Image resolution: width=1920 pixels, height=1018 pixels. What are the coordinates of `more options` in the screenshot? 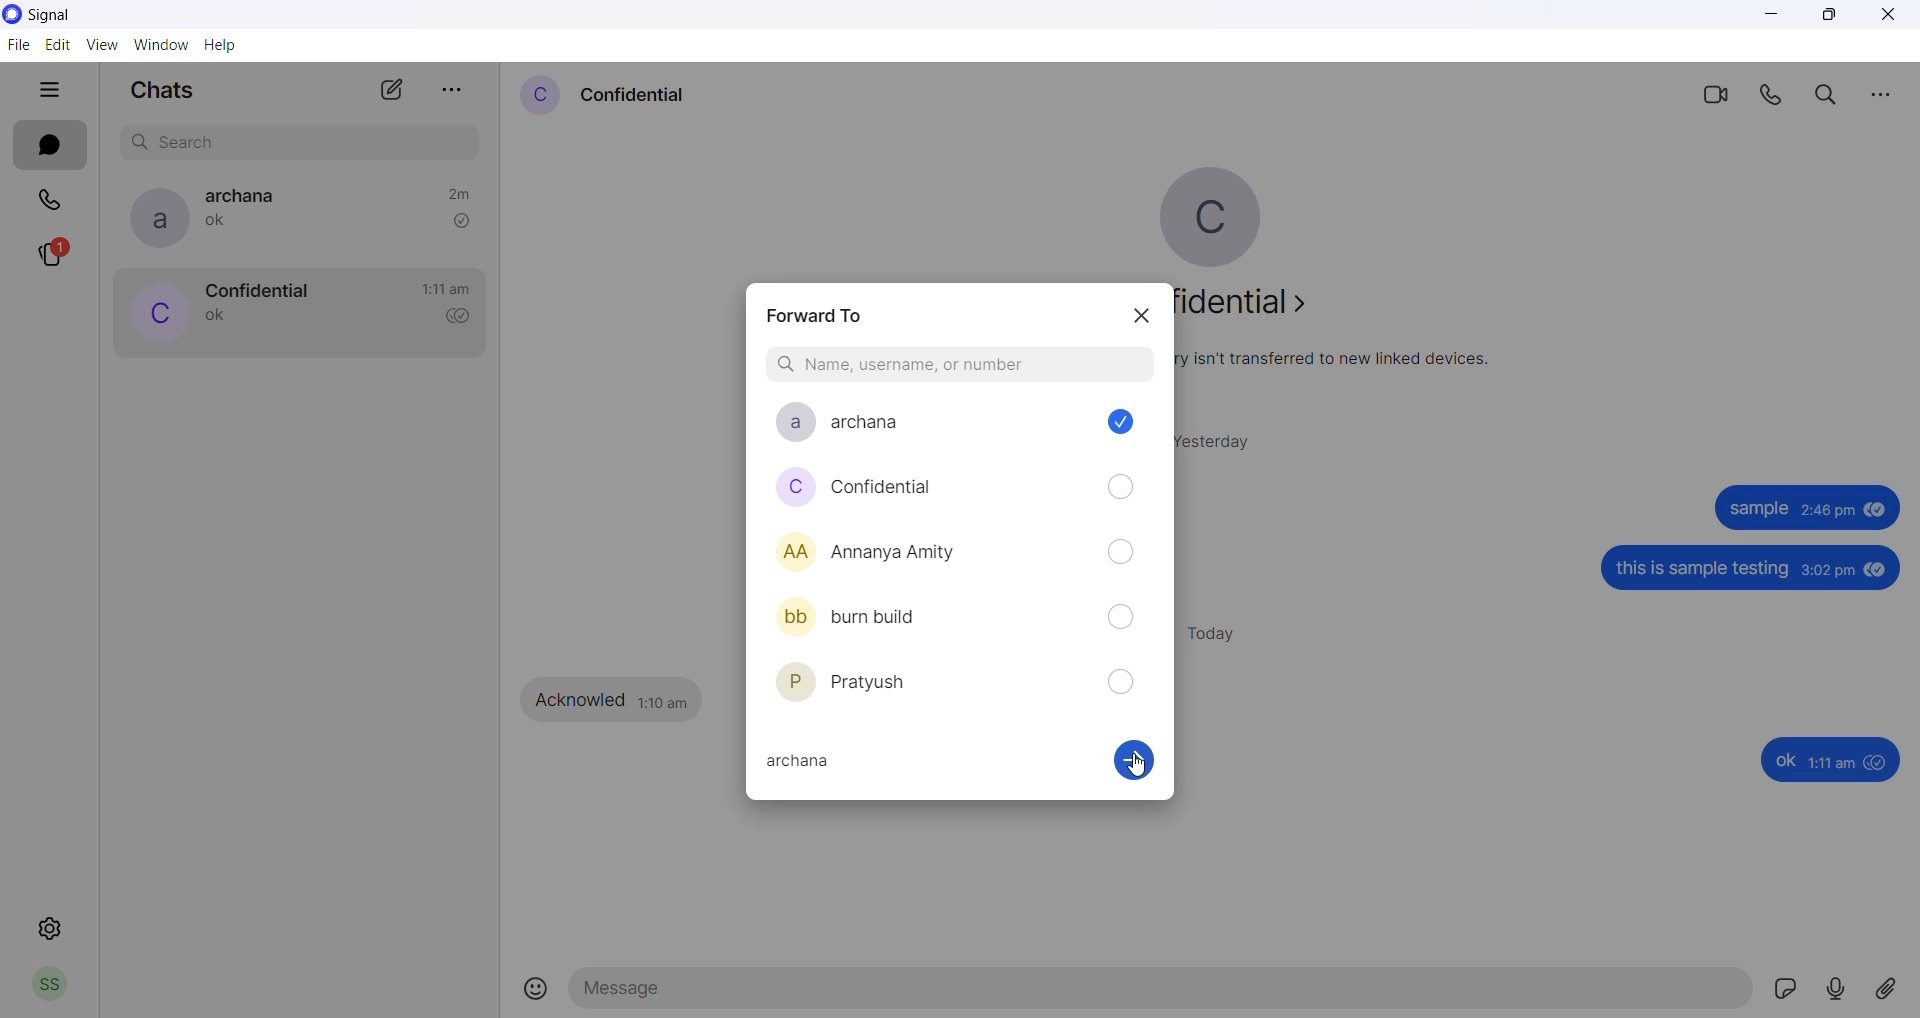 It's located at (1880, 93).